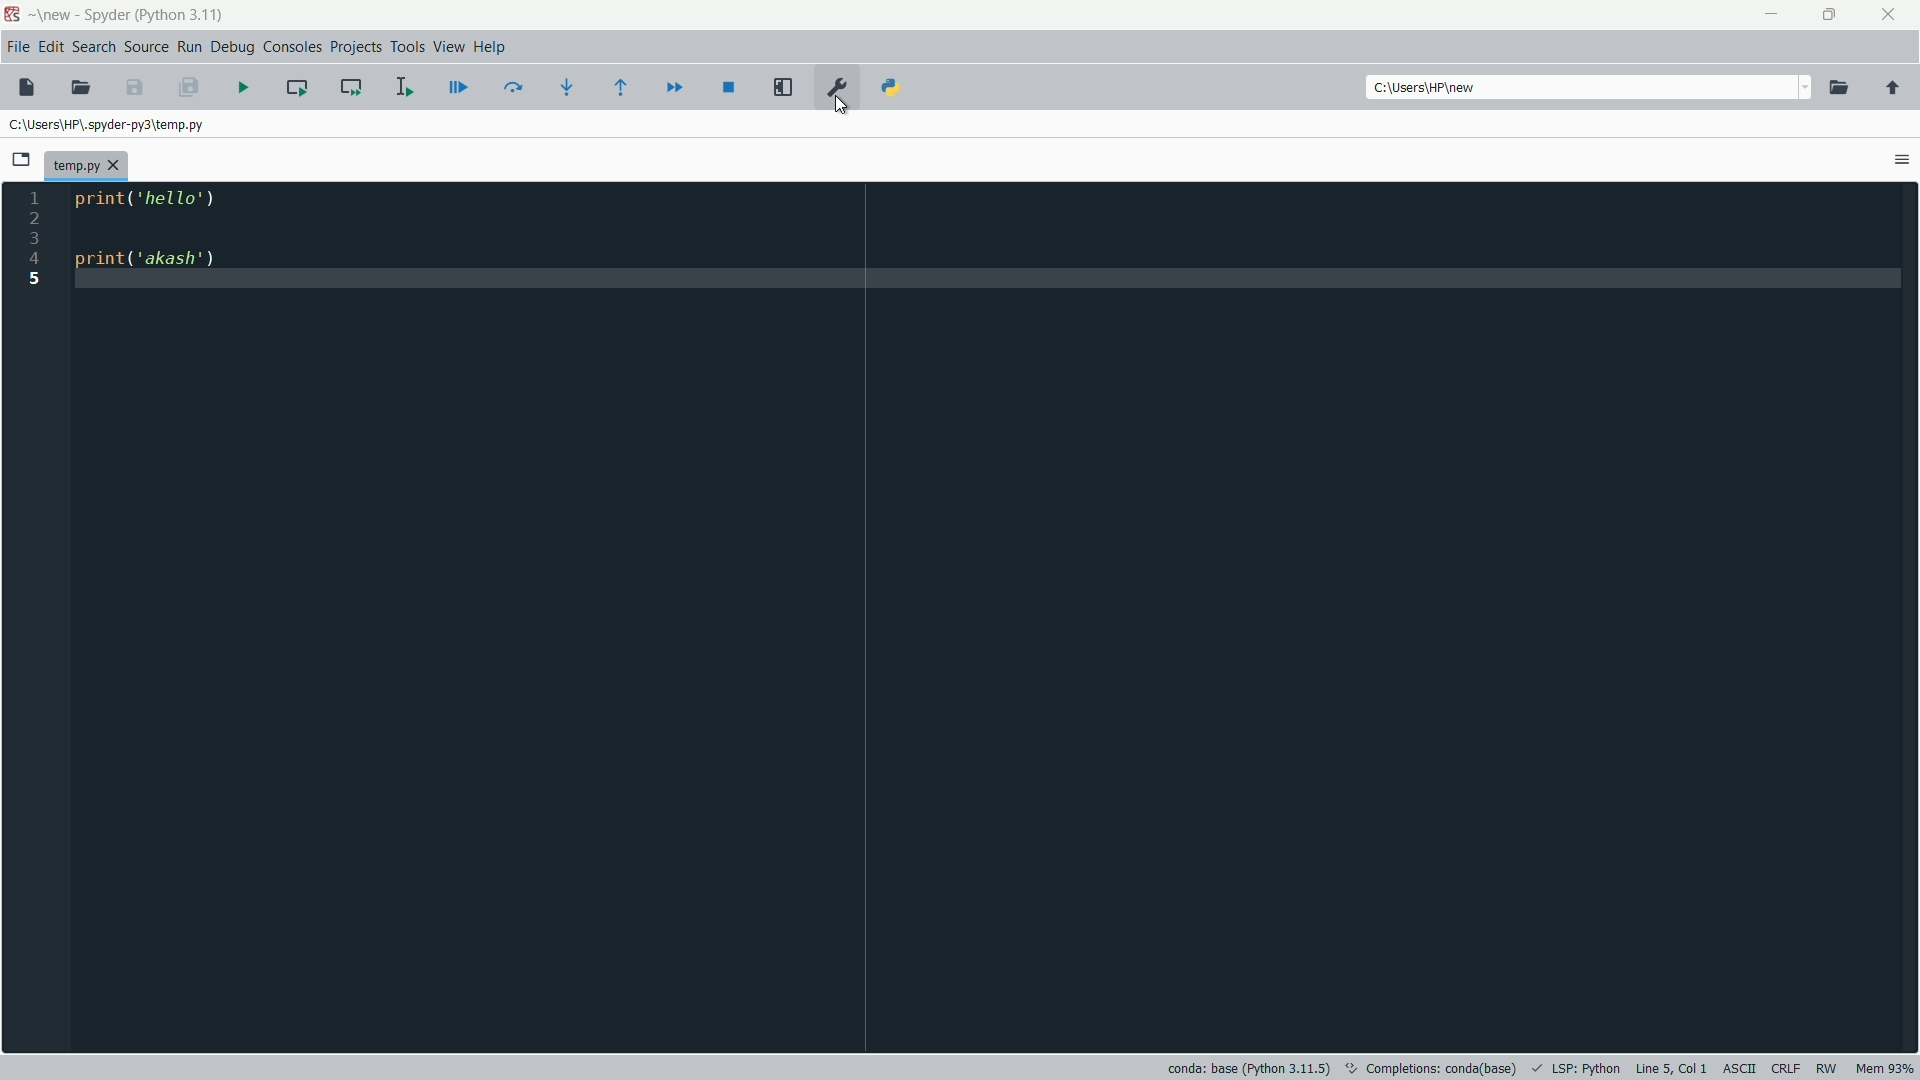 Image resolution: width=1920 pixels, height=1080 pixels. Describe the element at coordinates (189, 88) in the screenshot. I see `save all files` at that location.